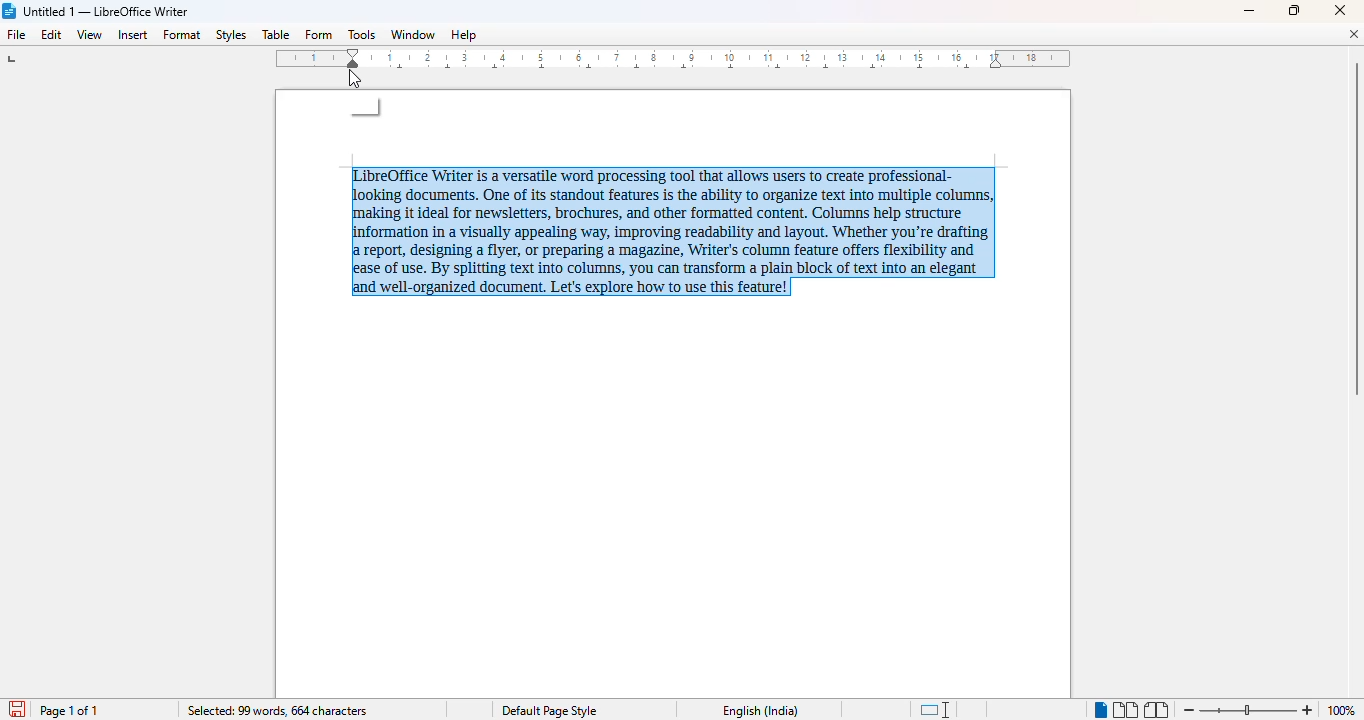 This screenshot has height=720, width=1364. I want to click on minimize, so click(1249, 12).